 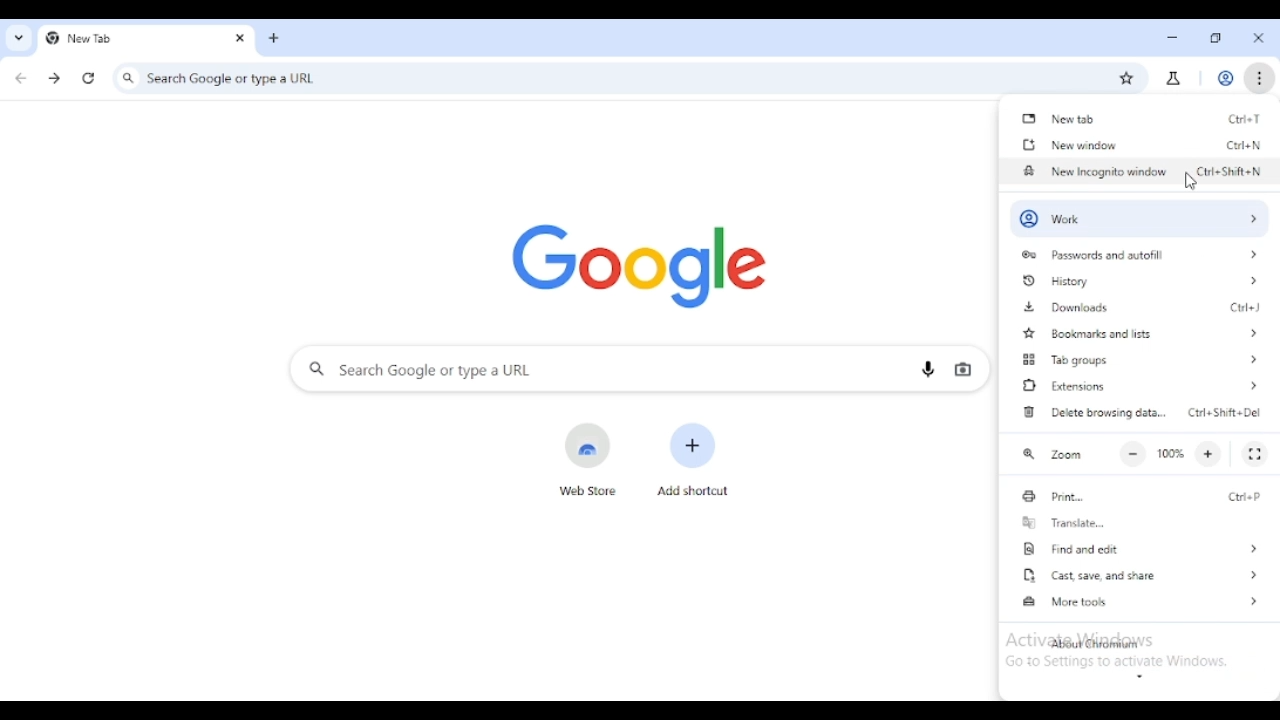 What do you see at coordinates (1225, 412) in the screenshot?
I see `shortcut for delete browsing data` at bounding box center [1225, 412].